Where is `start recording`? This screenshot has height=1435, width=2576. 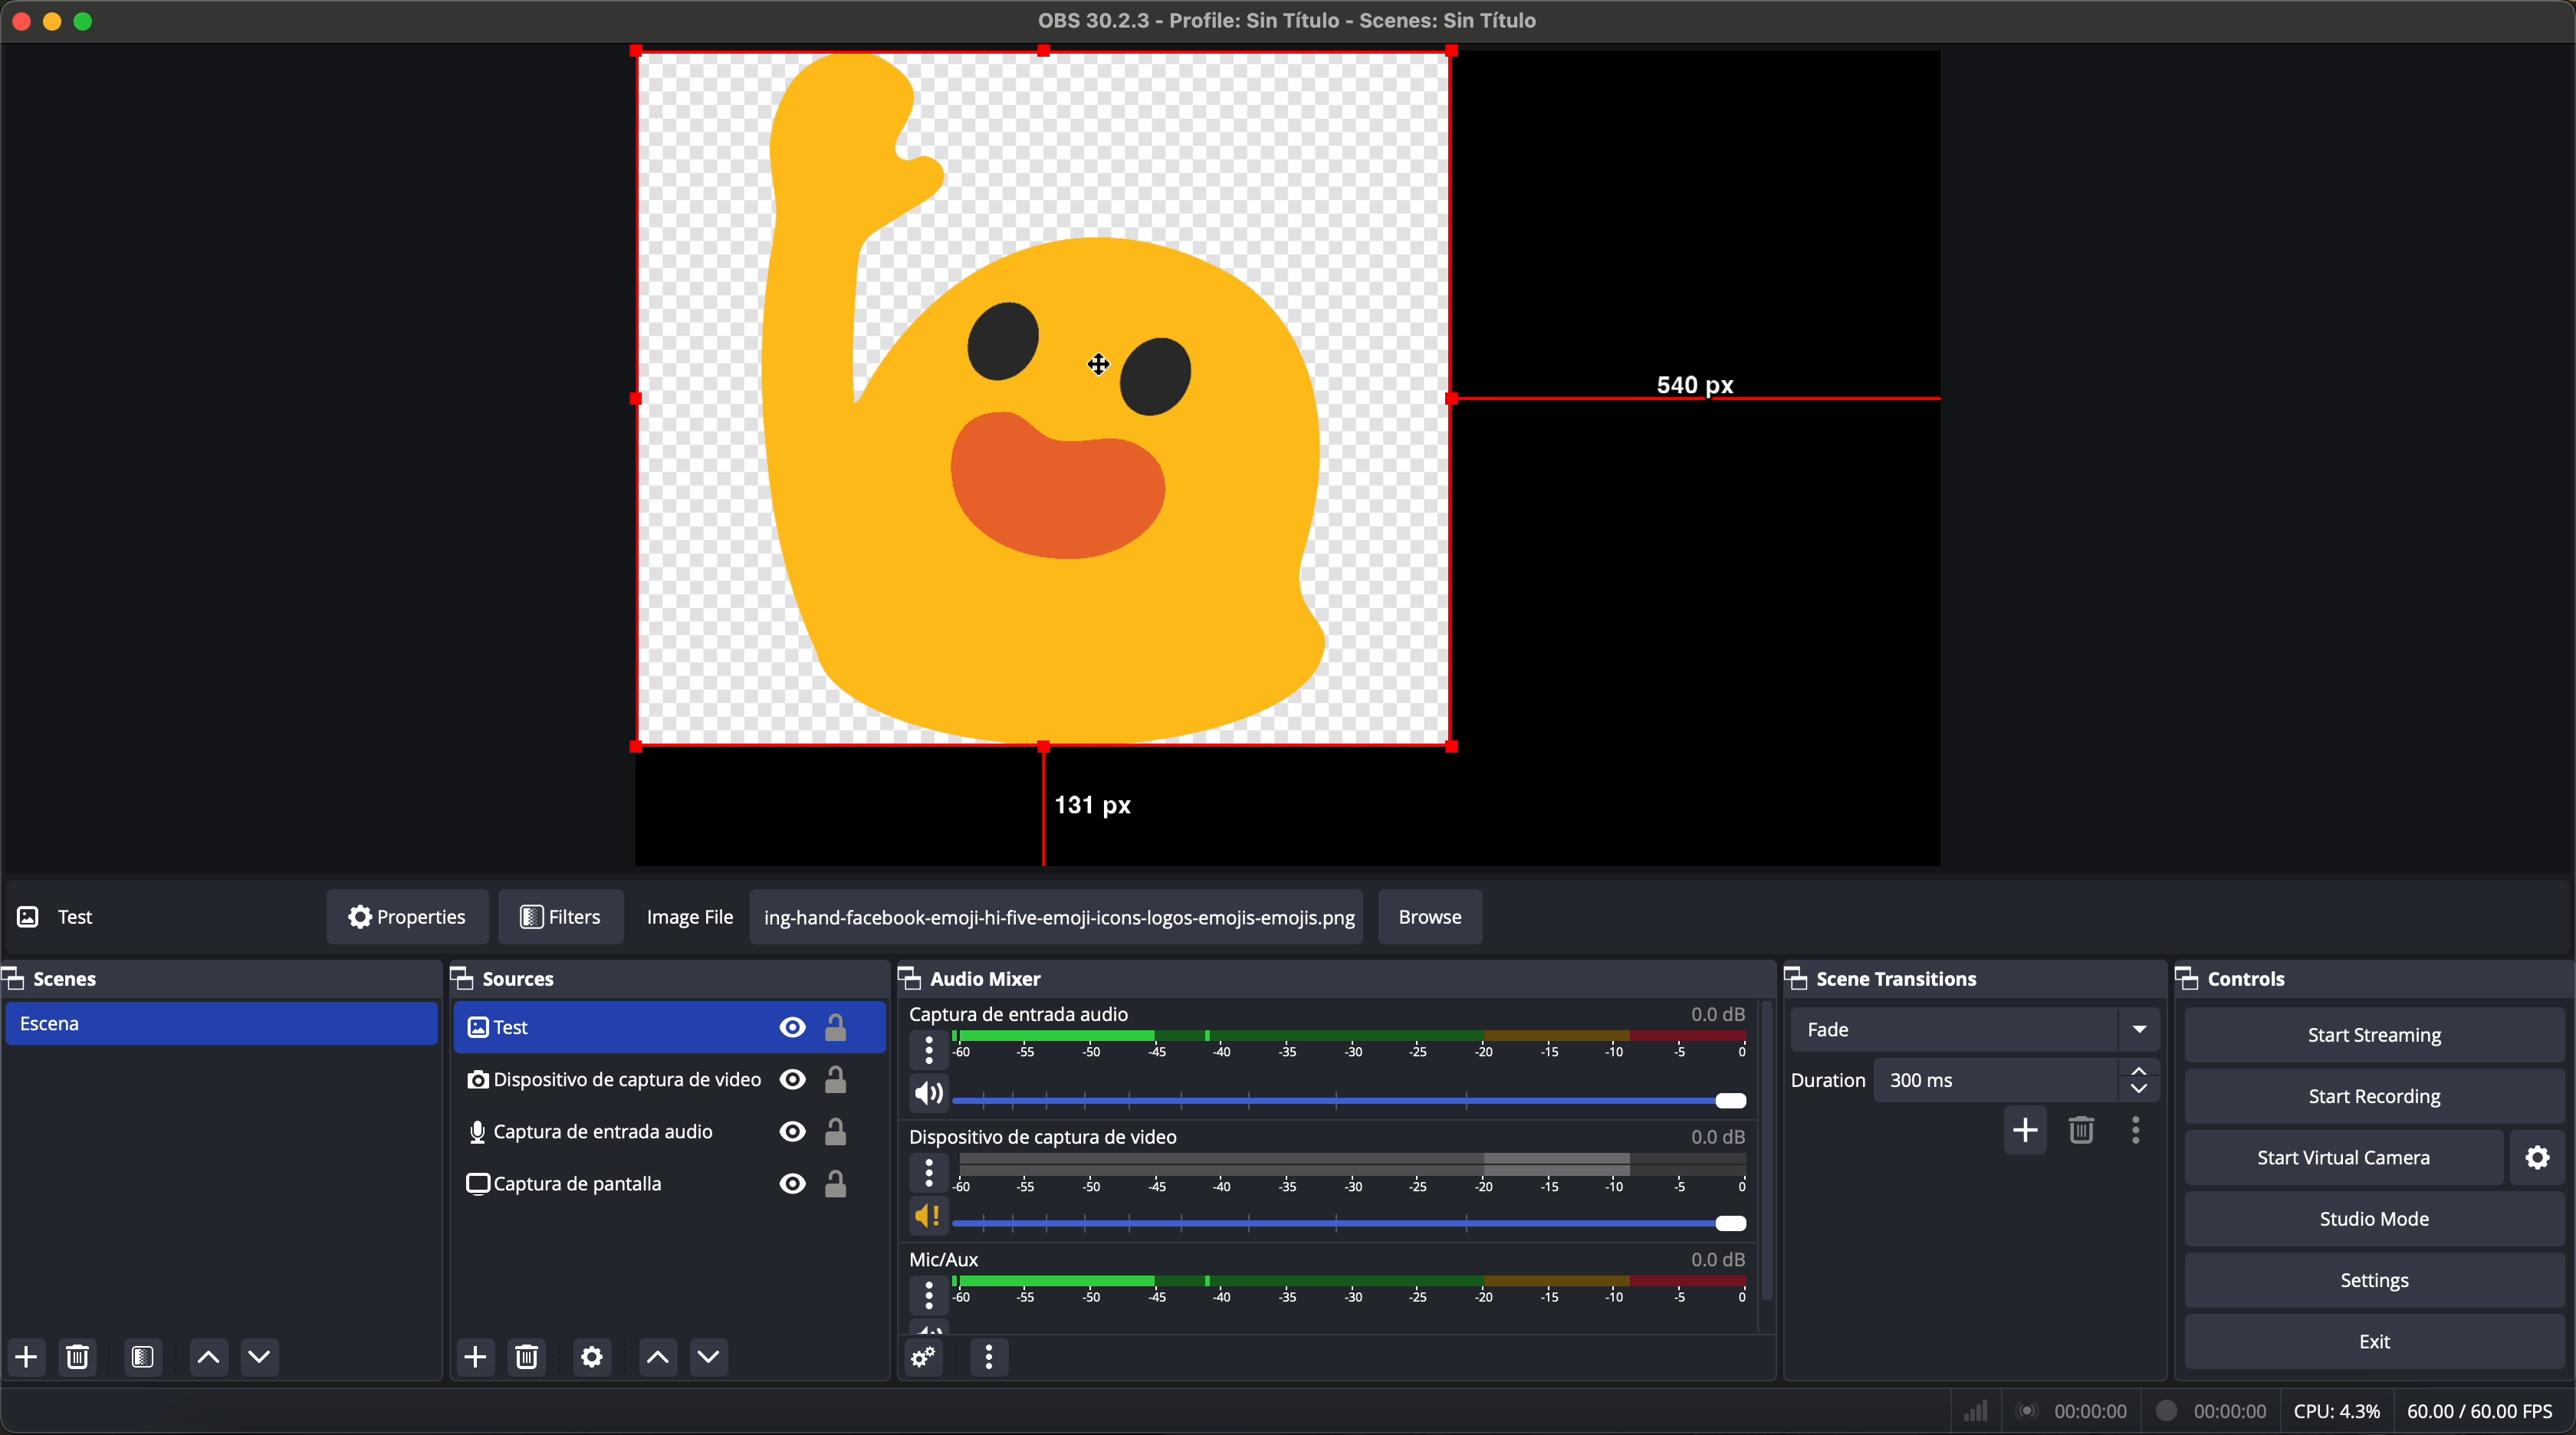
start recording is located at coordinates (2379, 1098).